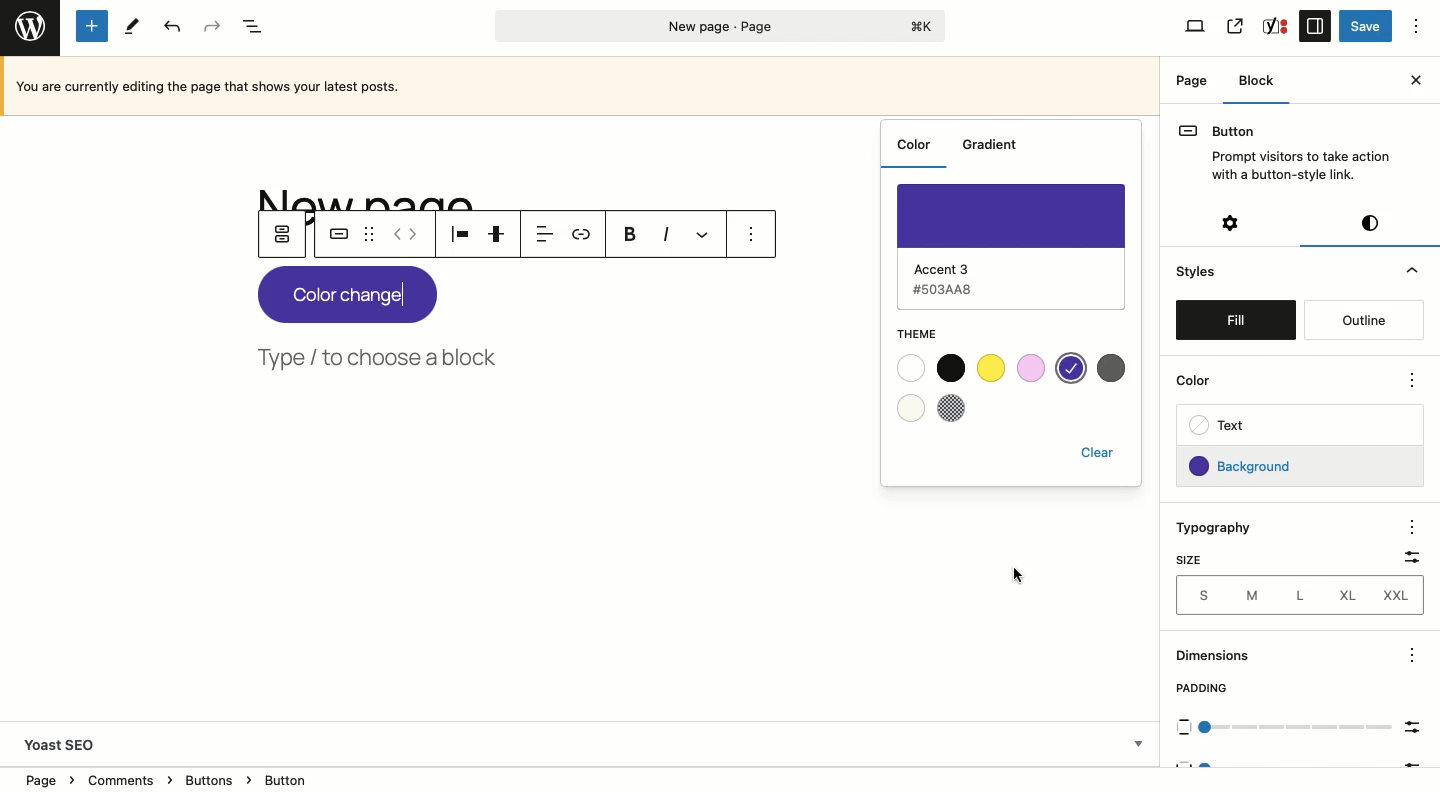 This screenshot has height=792, width=1440. Describe the element at coordinates (210, 27) in the screenshot. I see `Redo` at that location.